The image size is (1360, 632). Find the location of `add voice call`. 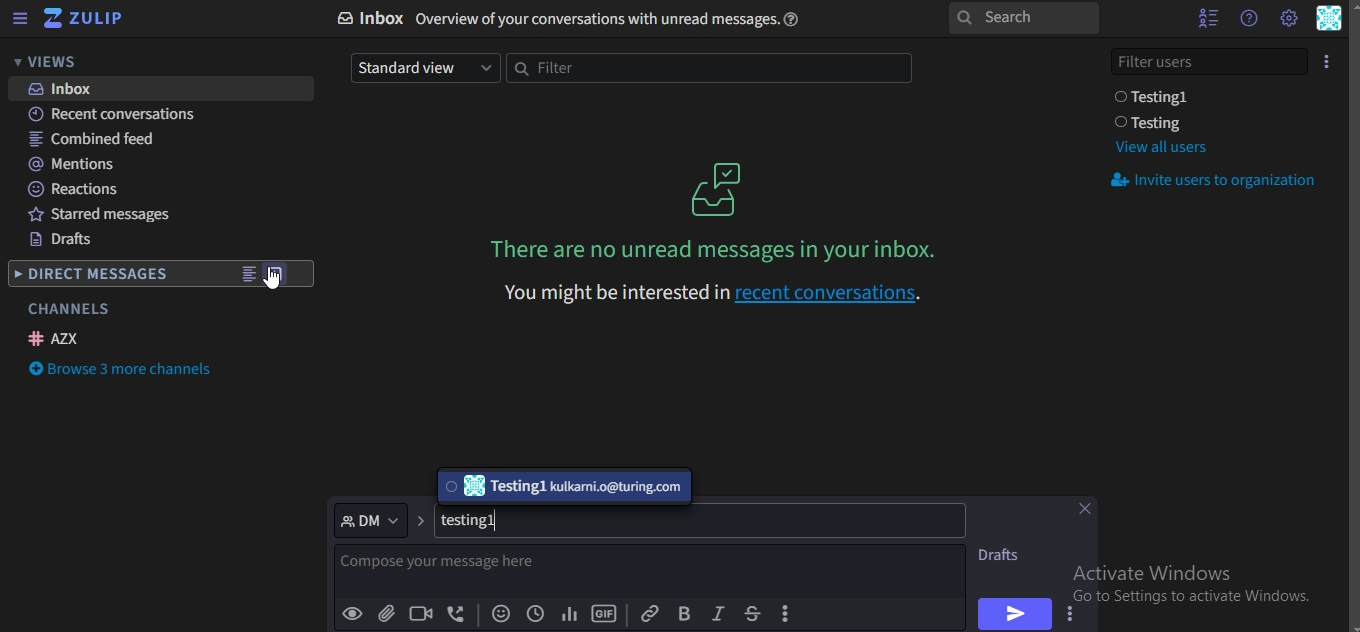

add voice call is located at coordinates (457, 615).